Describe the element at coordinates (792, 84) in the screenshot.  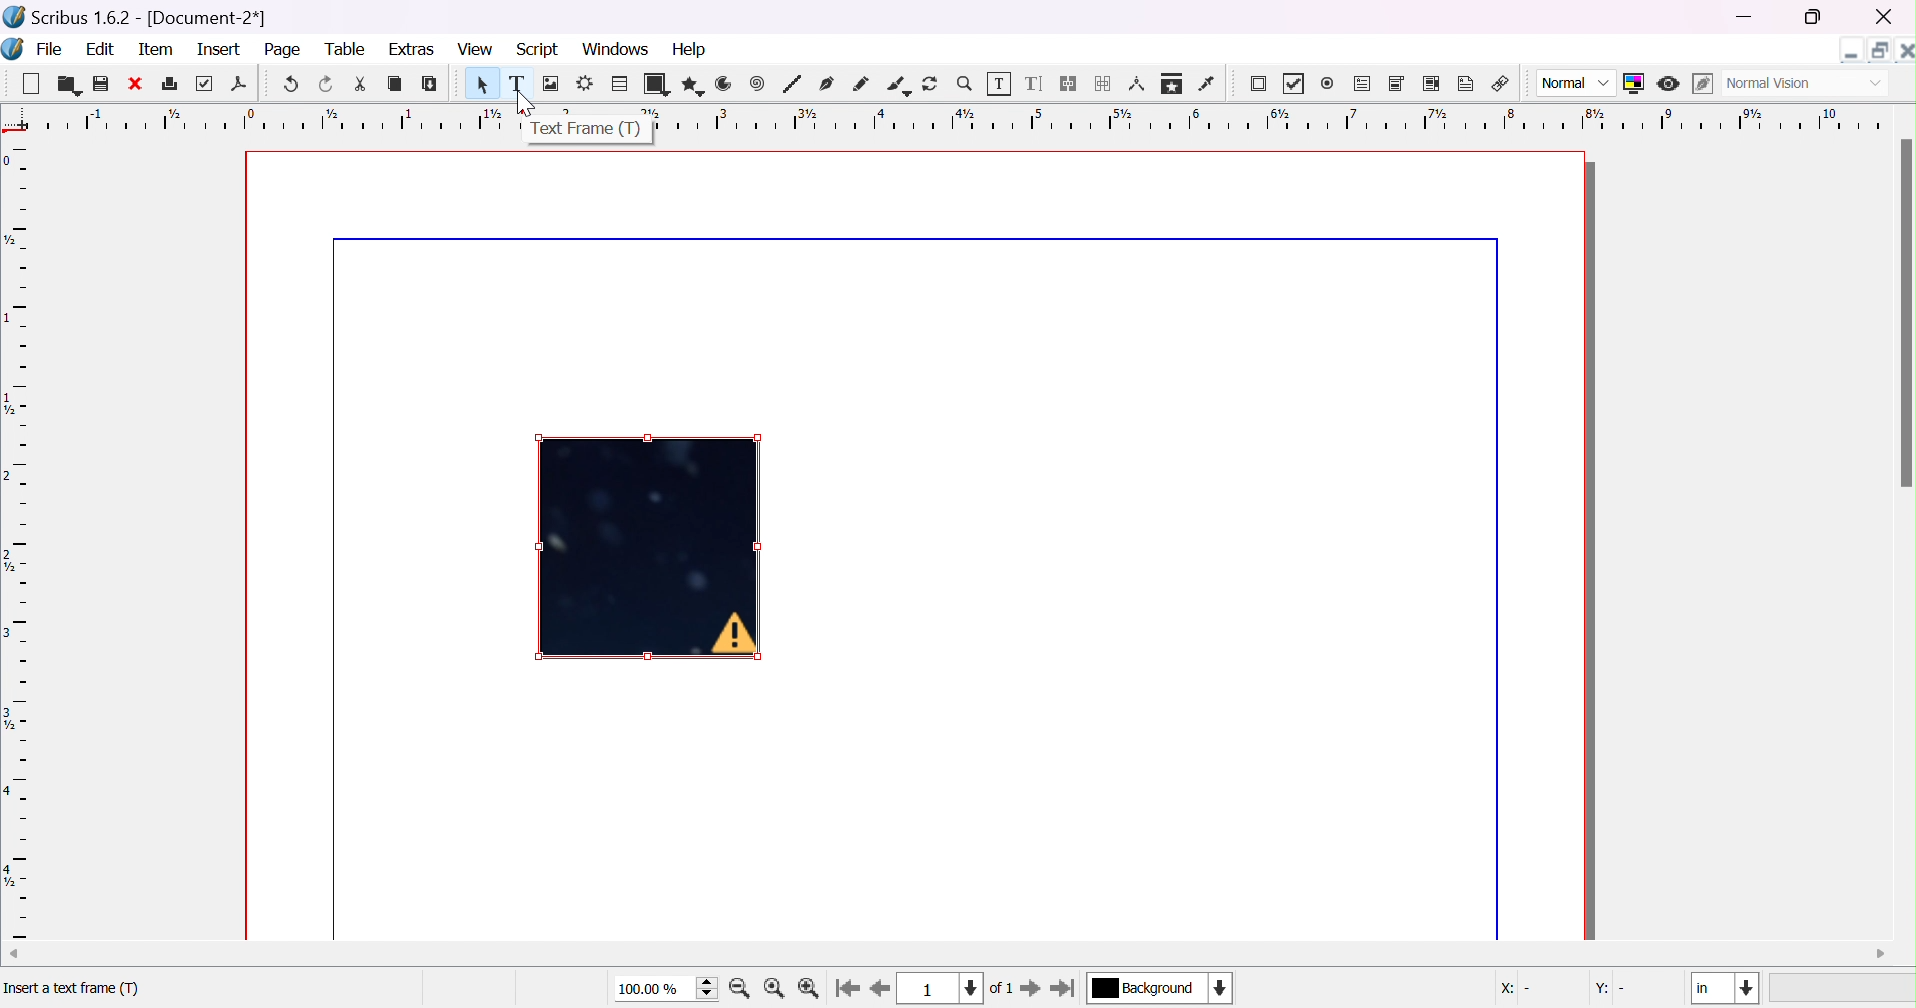
I see `line` at that location.